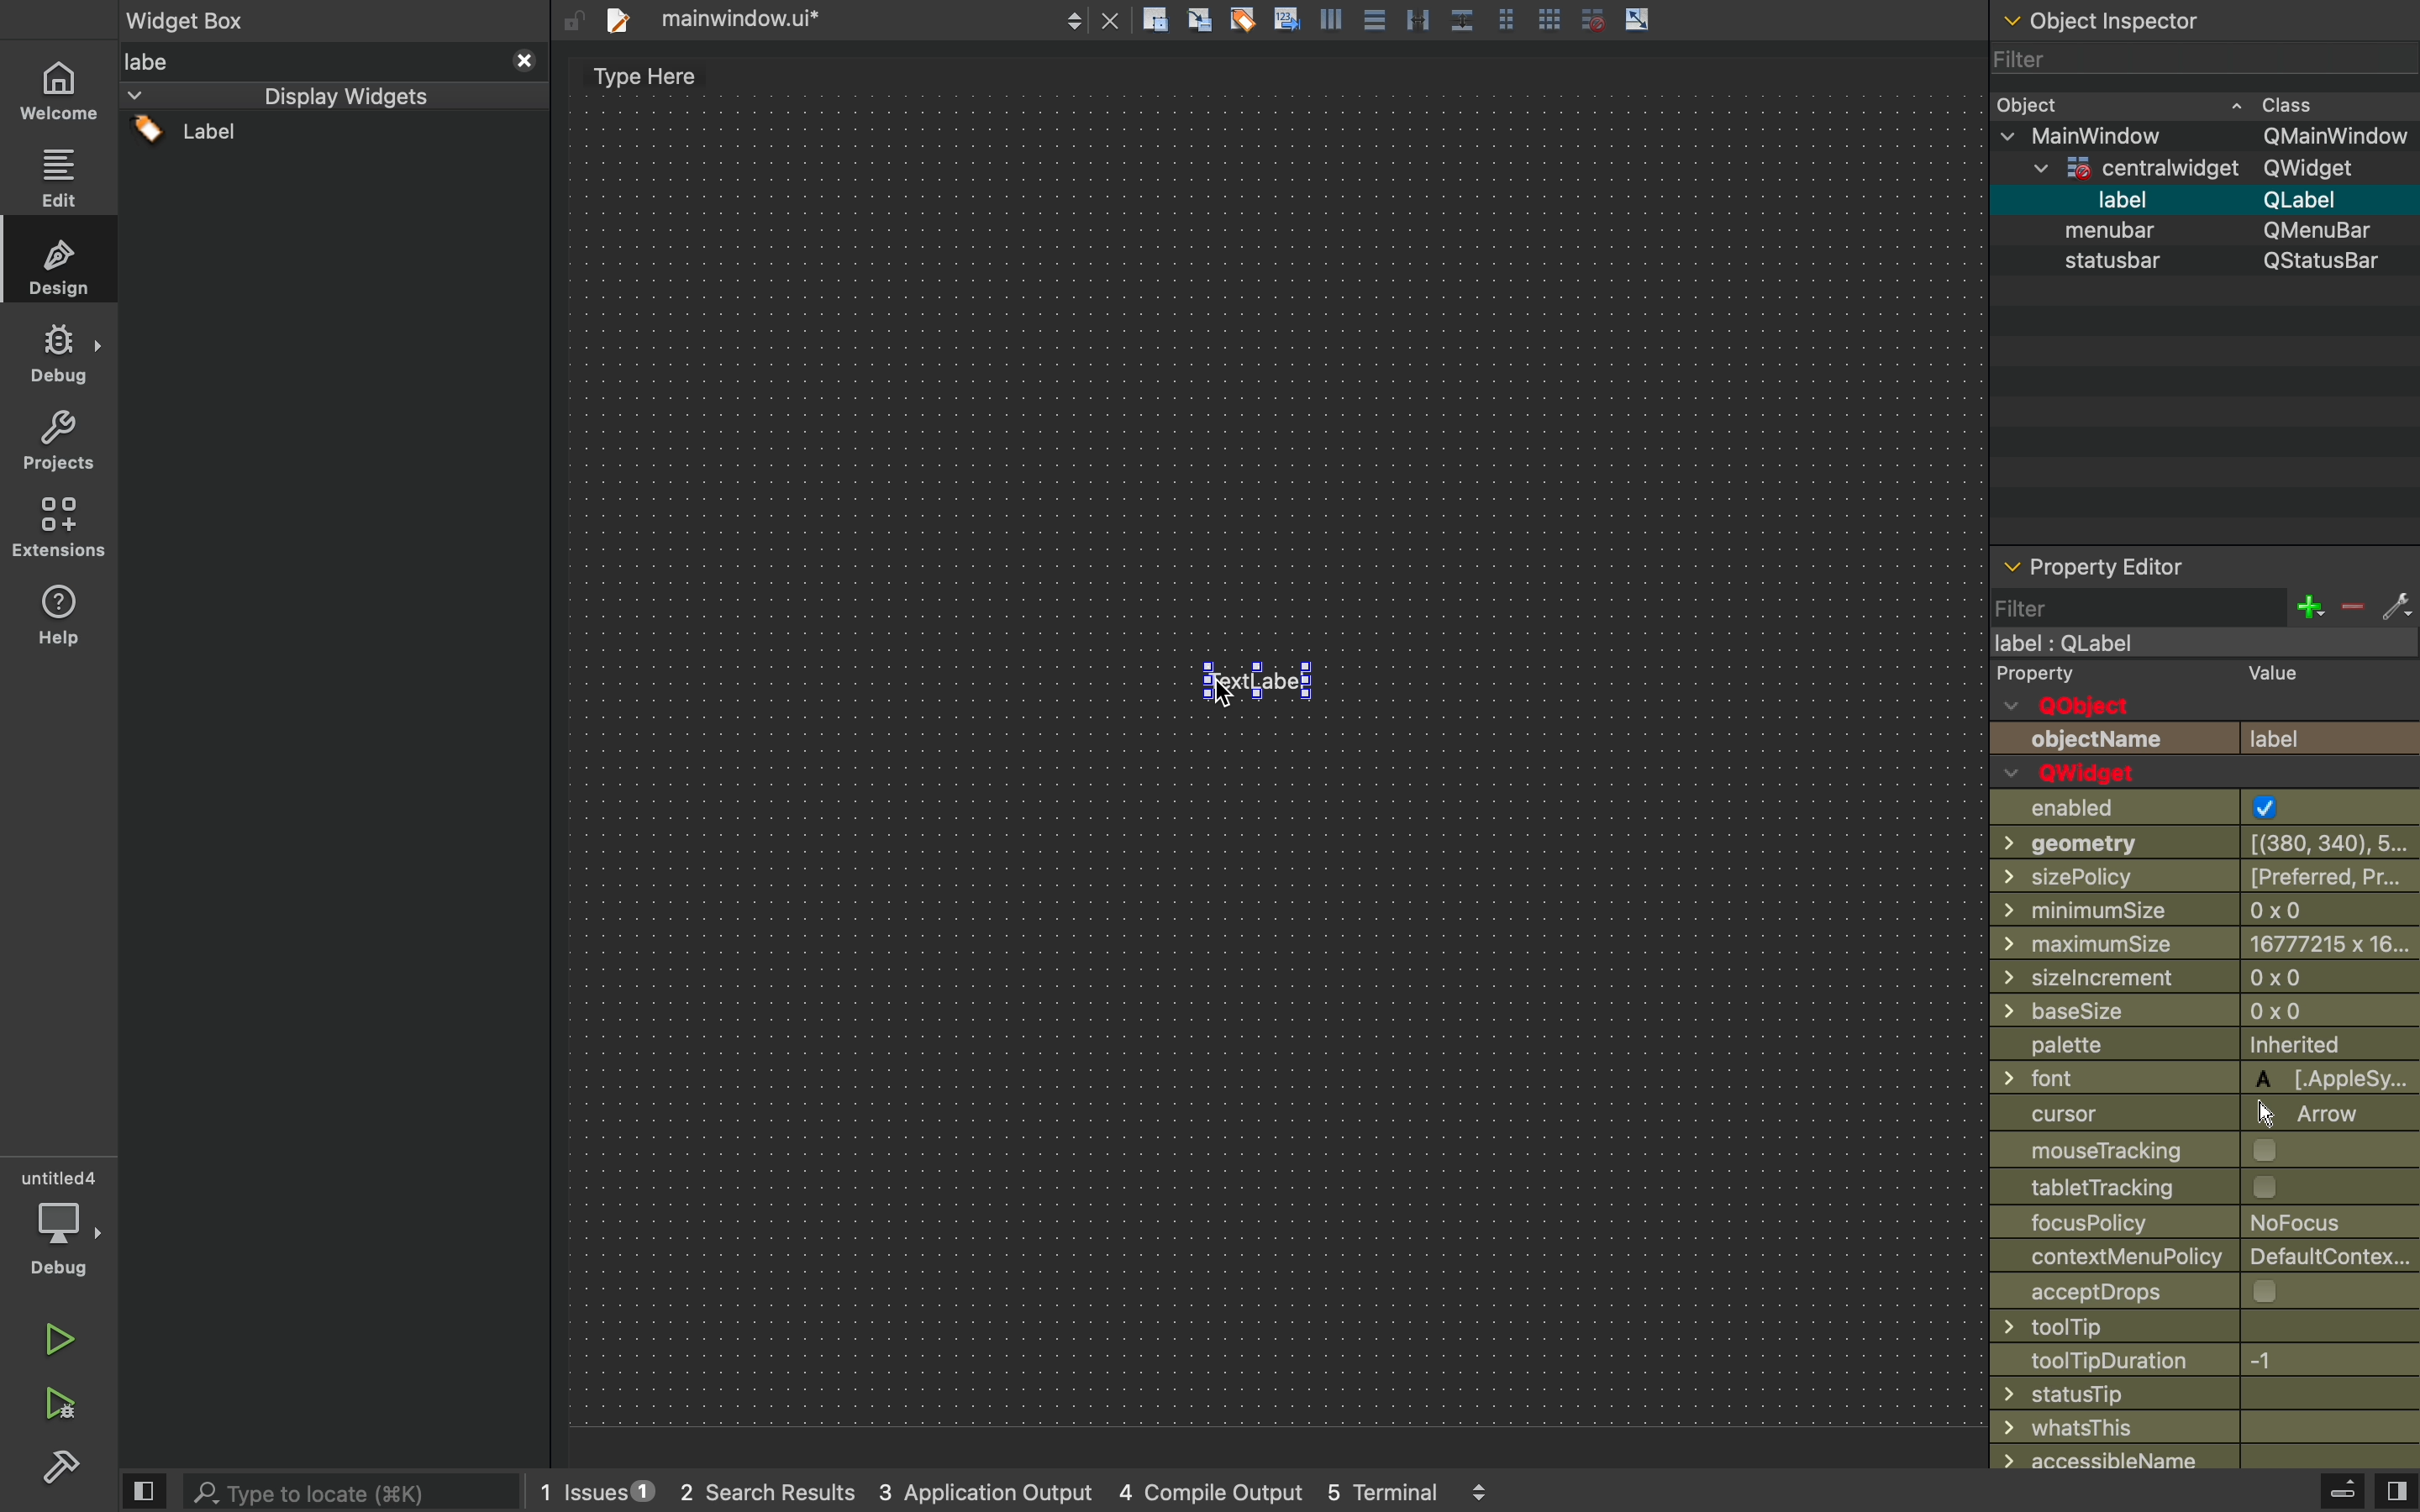 Image resolution: width=2420 pixels, height=1512 pixels. I want to click on , so click(152, 1490).